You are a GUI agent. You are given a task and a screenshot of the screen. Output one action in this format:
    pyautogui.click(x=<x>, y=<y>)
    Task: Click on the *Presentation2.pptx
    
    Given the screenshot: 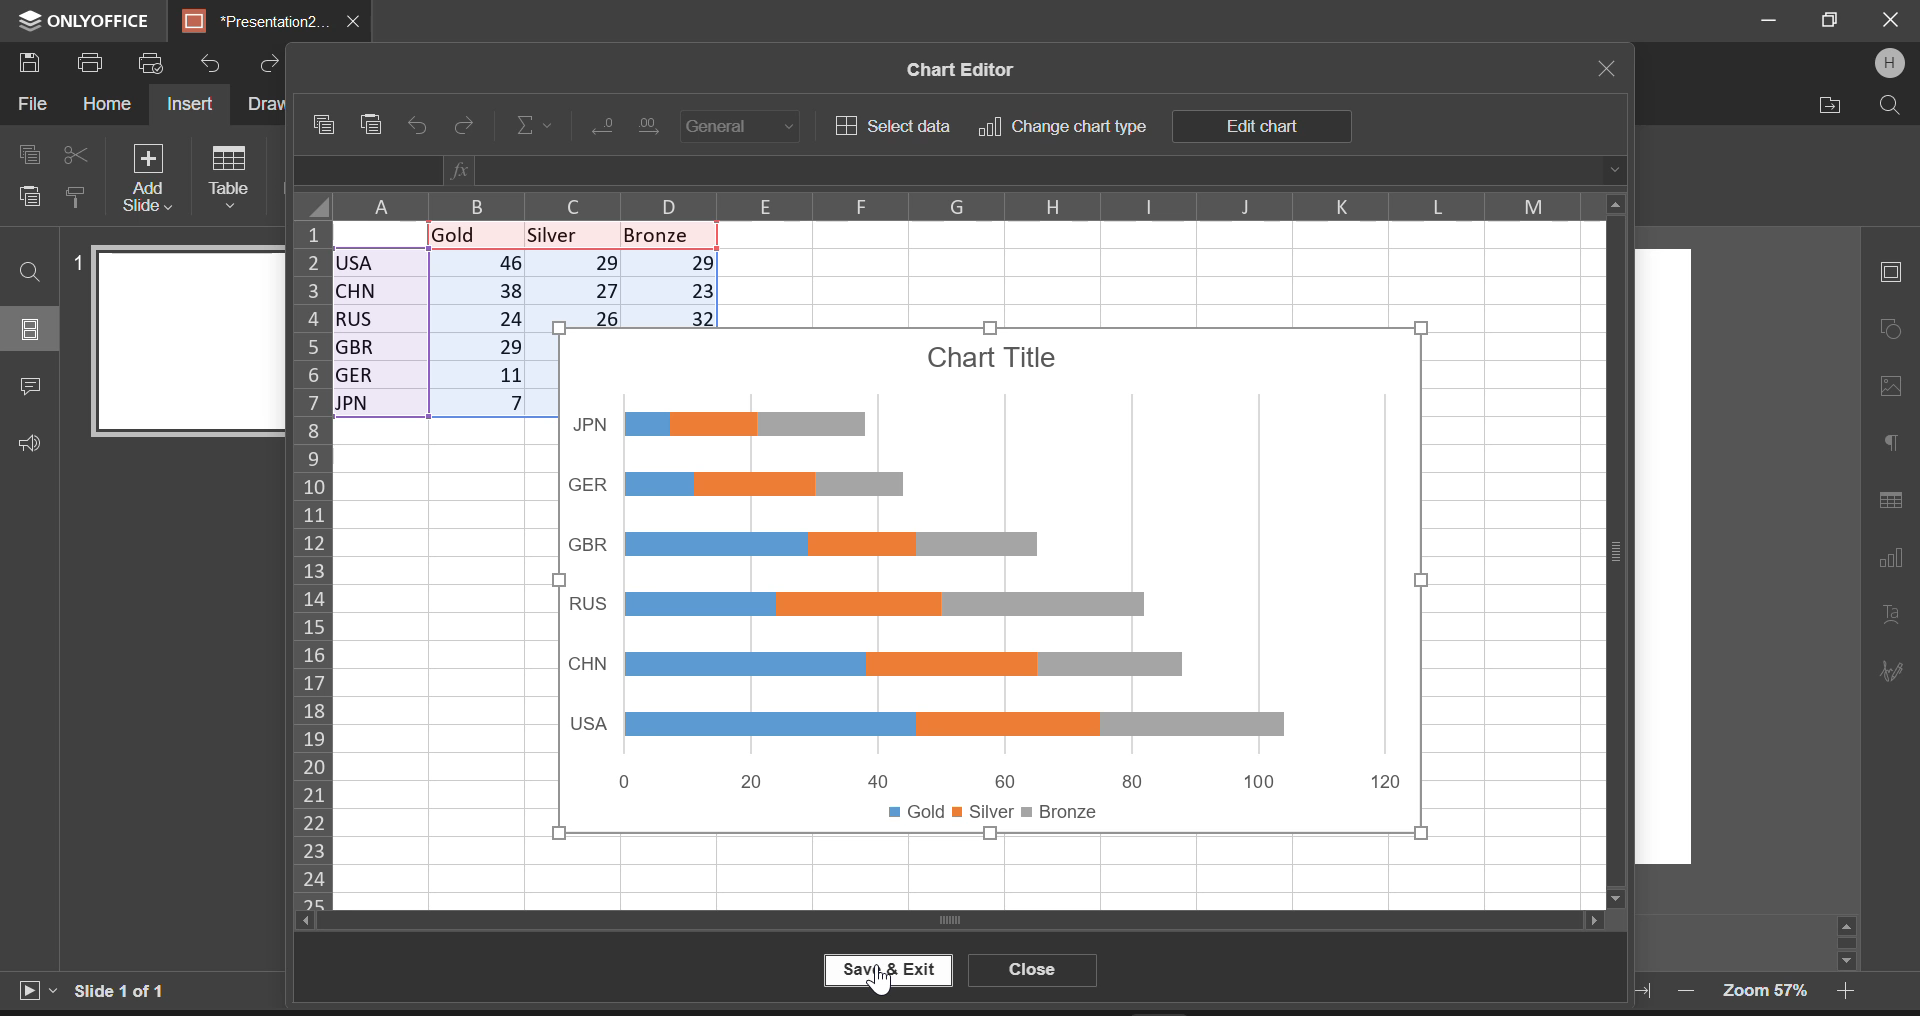 What is the action you would take?
    pyautogui.click(x=255, y=22)
    